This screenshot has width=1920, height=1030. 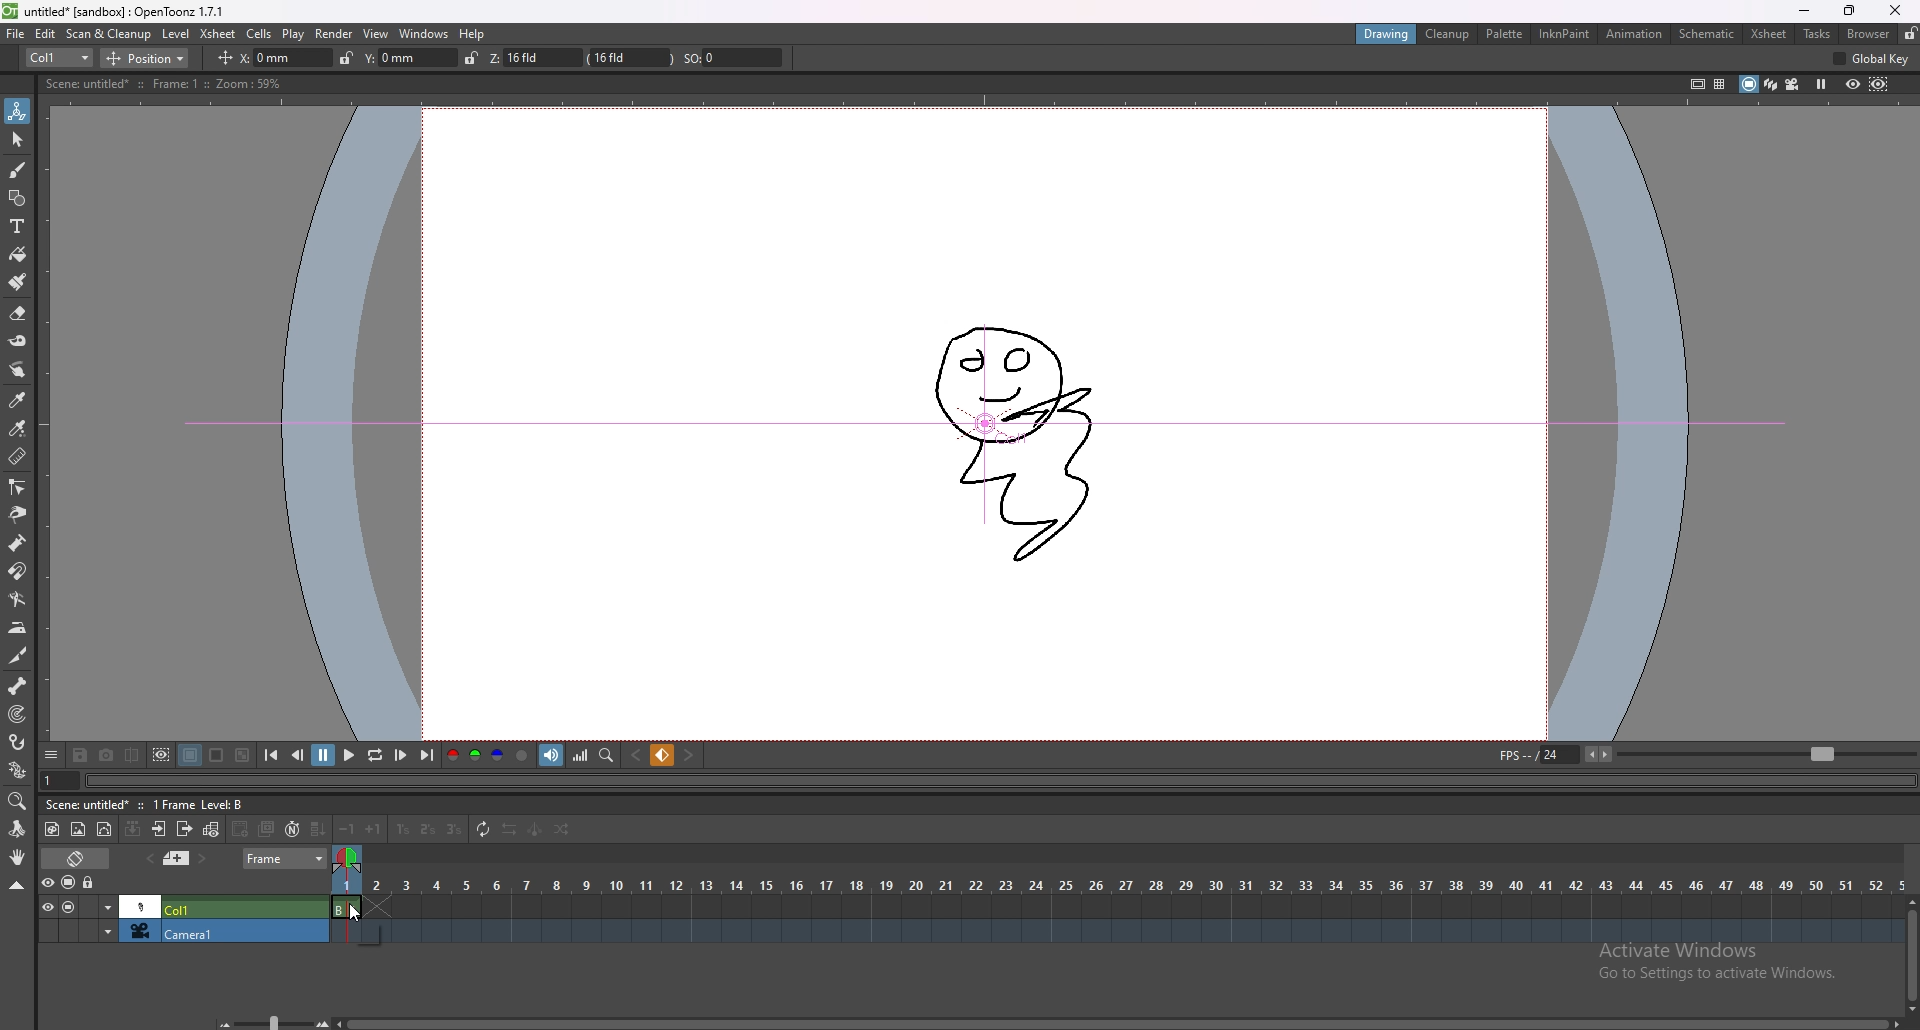 What do you see at coordinates (688, 756) in the screenshot?
I see `next key` at bounding box center [688, 756].